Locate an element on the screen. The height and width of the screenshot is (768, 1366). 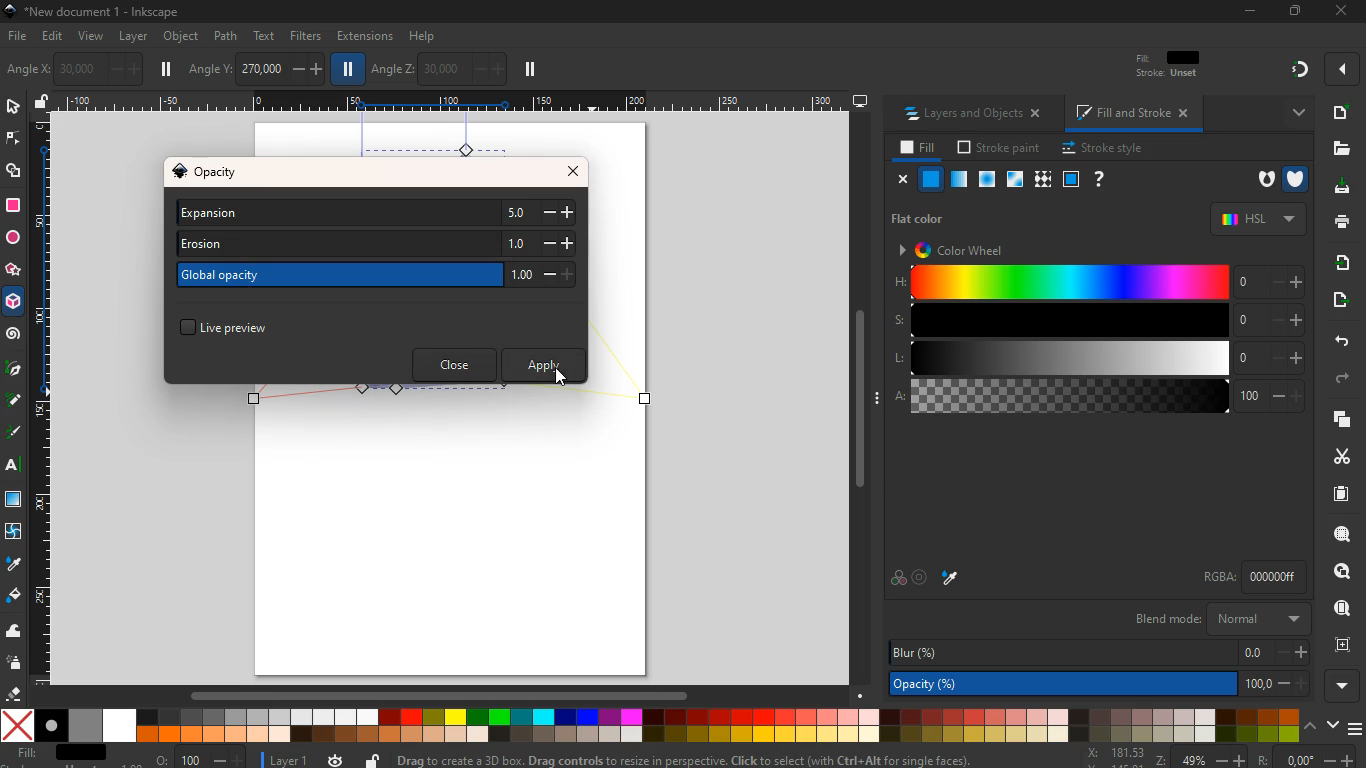
stroke paint is located at coordinates (995, 148).